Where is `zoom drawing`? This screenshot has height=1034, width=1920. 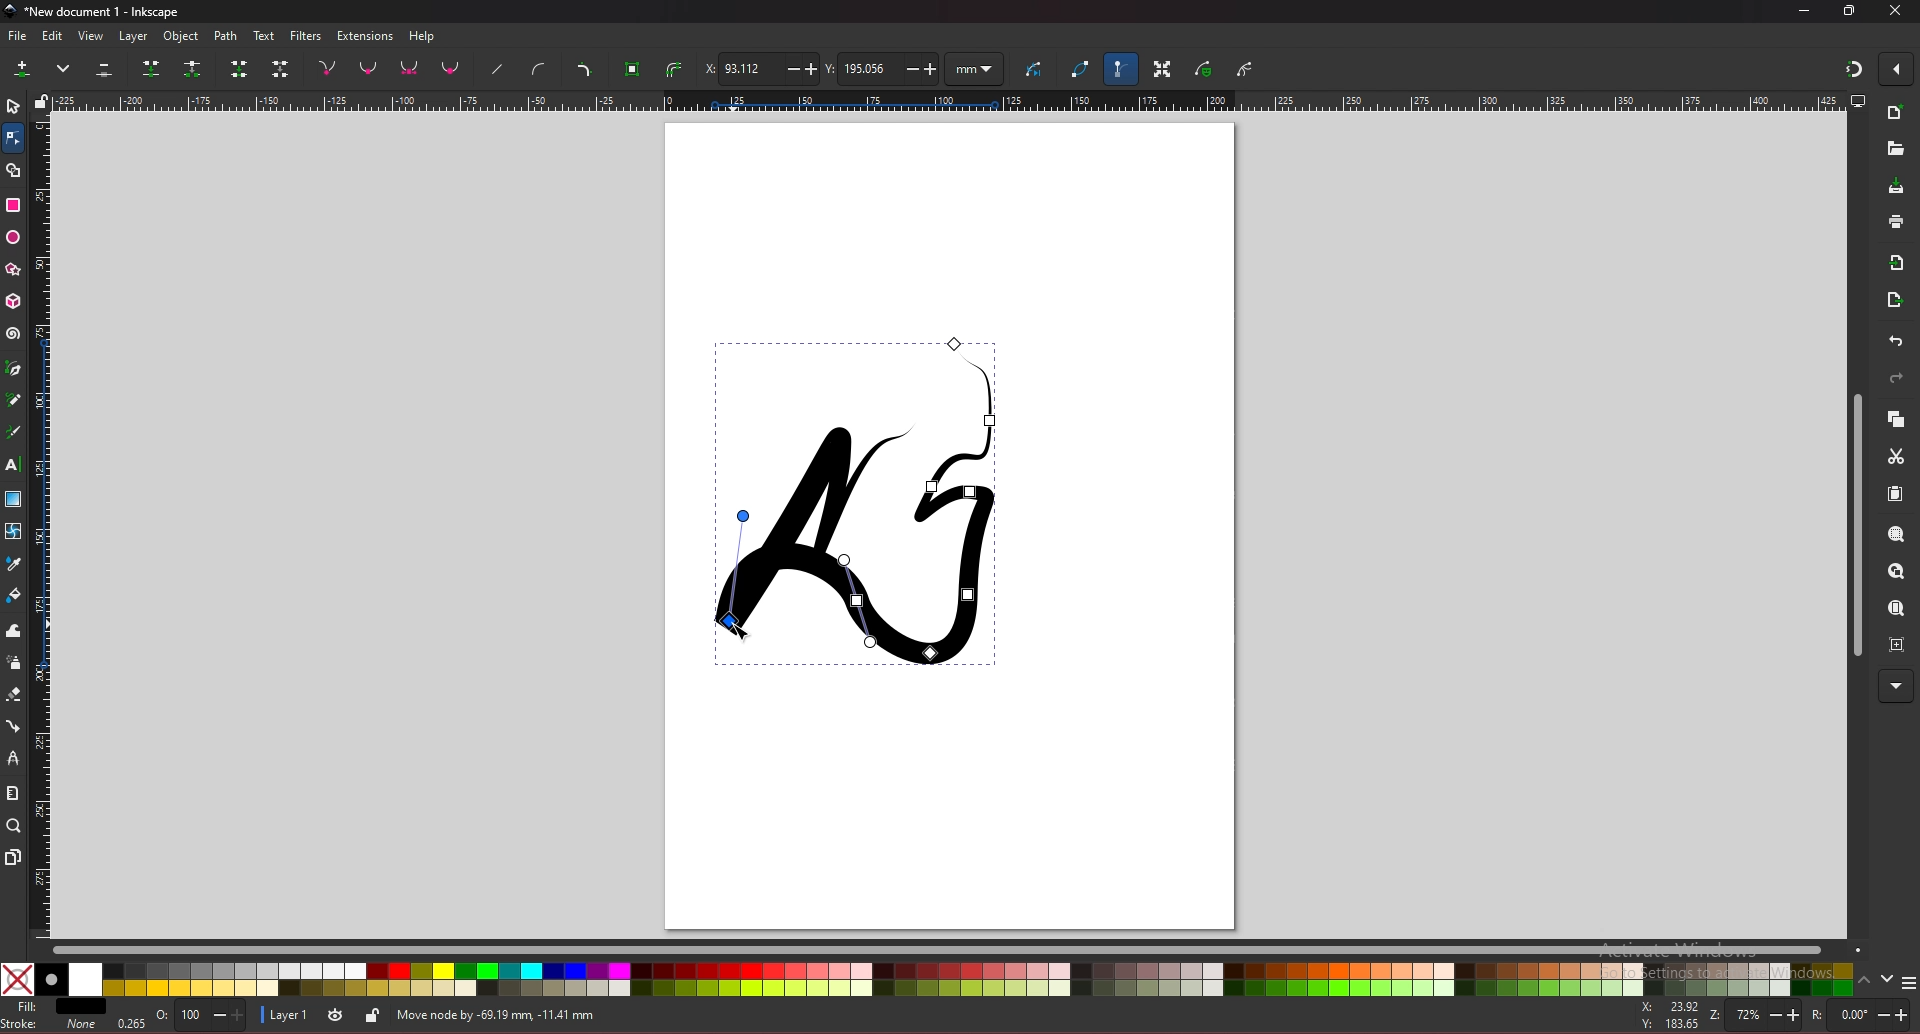 zoom drawing is located at coordinates (1896, 573).